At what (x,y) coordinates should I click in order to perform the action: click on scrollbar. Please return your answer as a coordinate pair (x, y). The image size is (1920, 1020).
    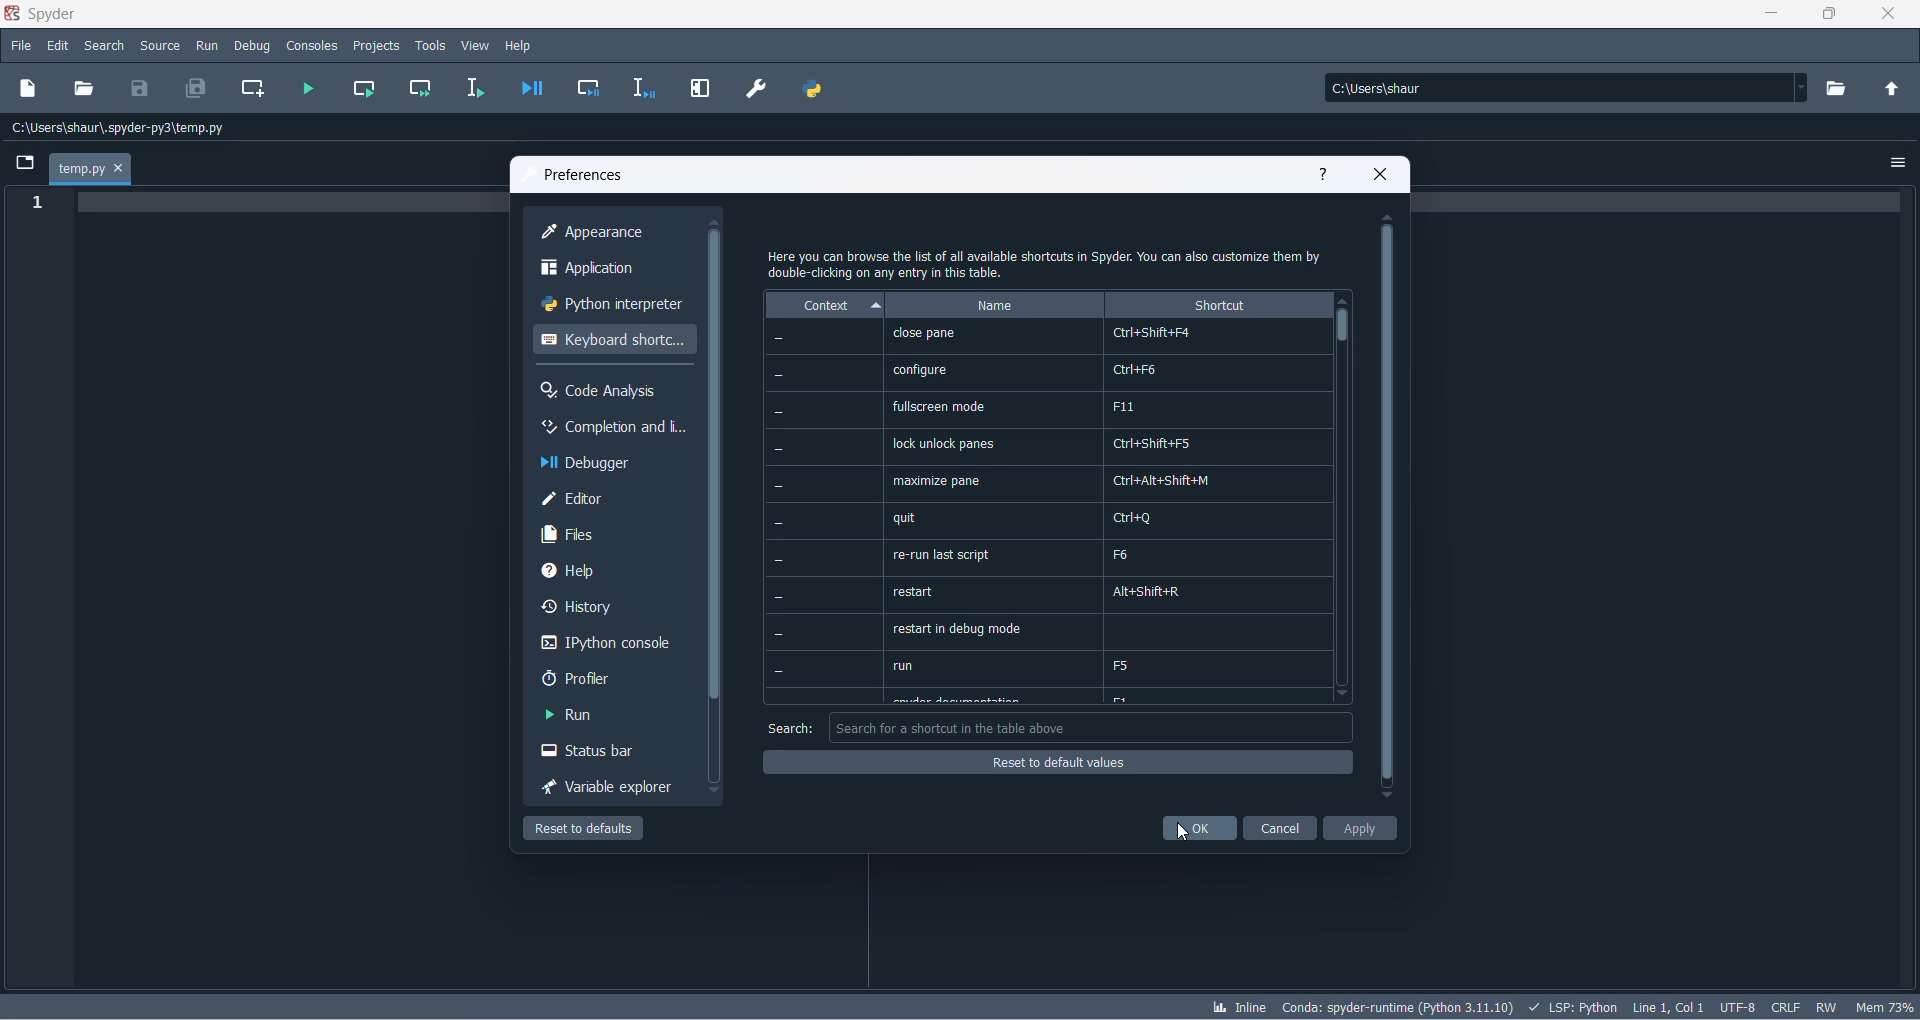
    Looking at the image, I should click on (1388, 507).